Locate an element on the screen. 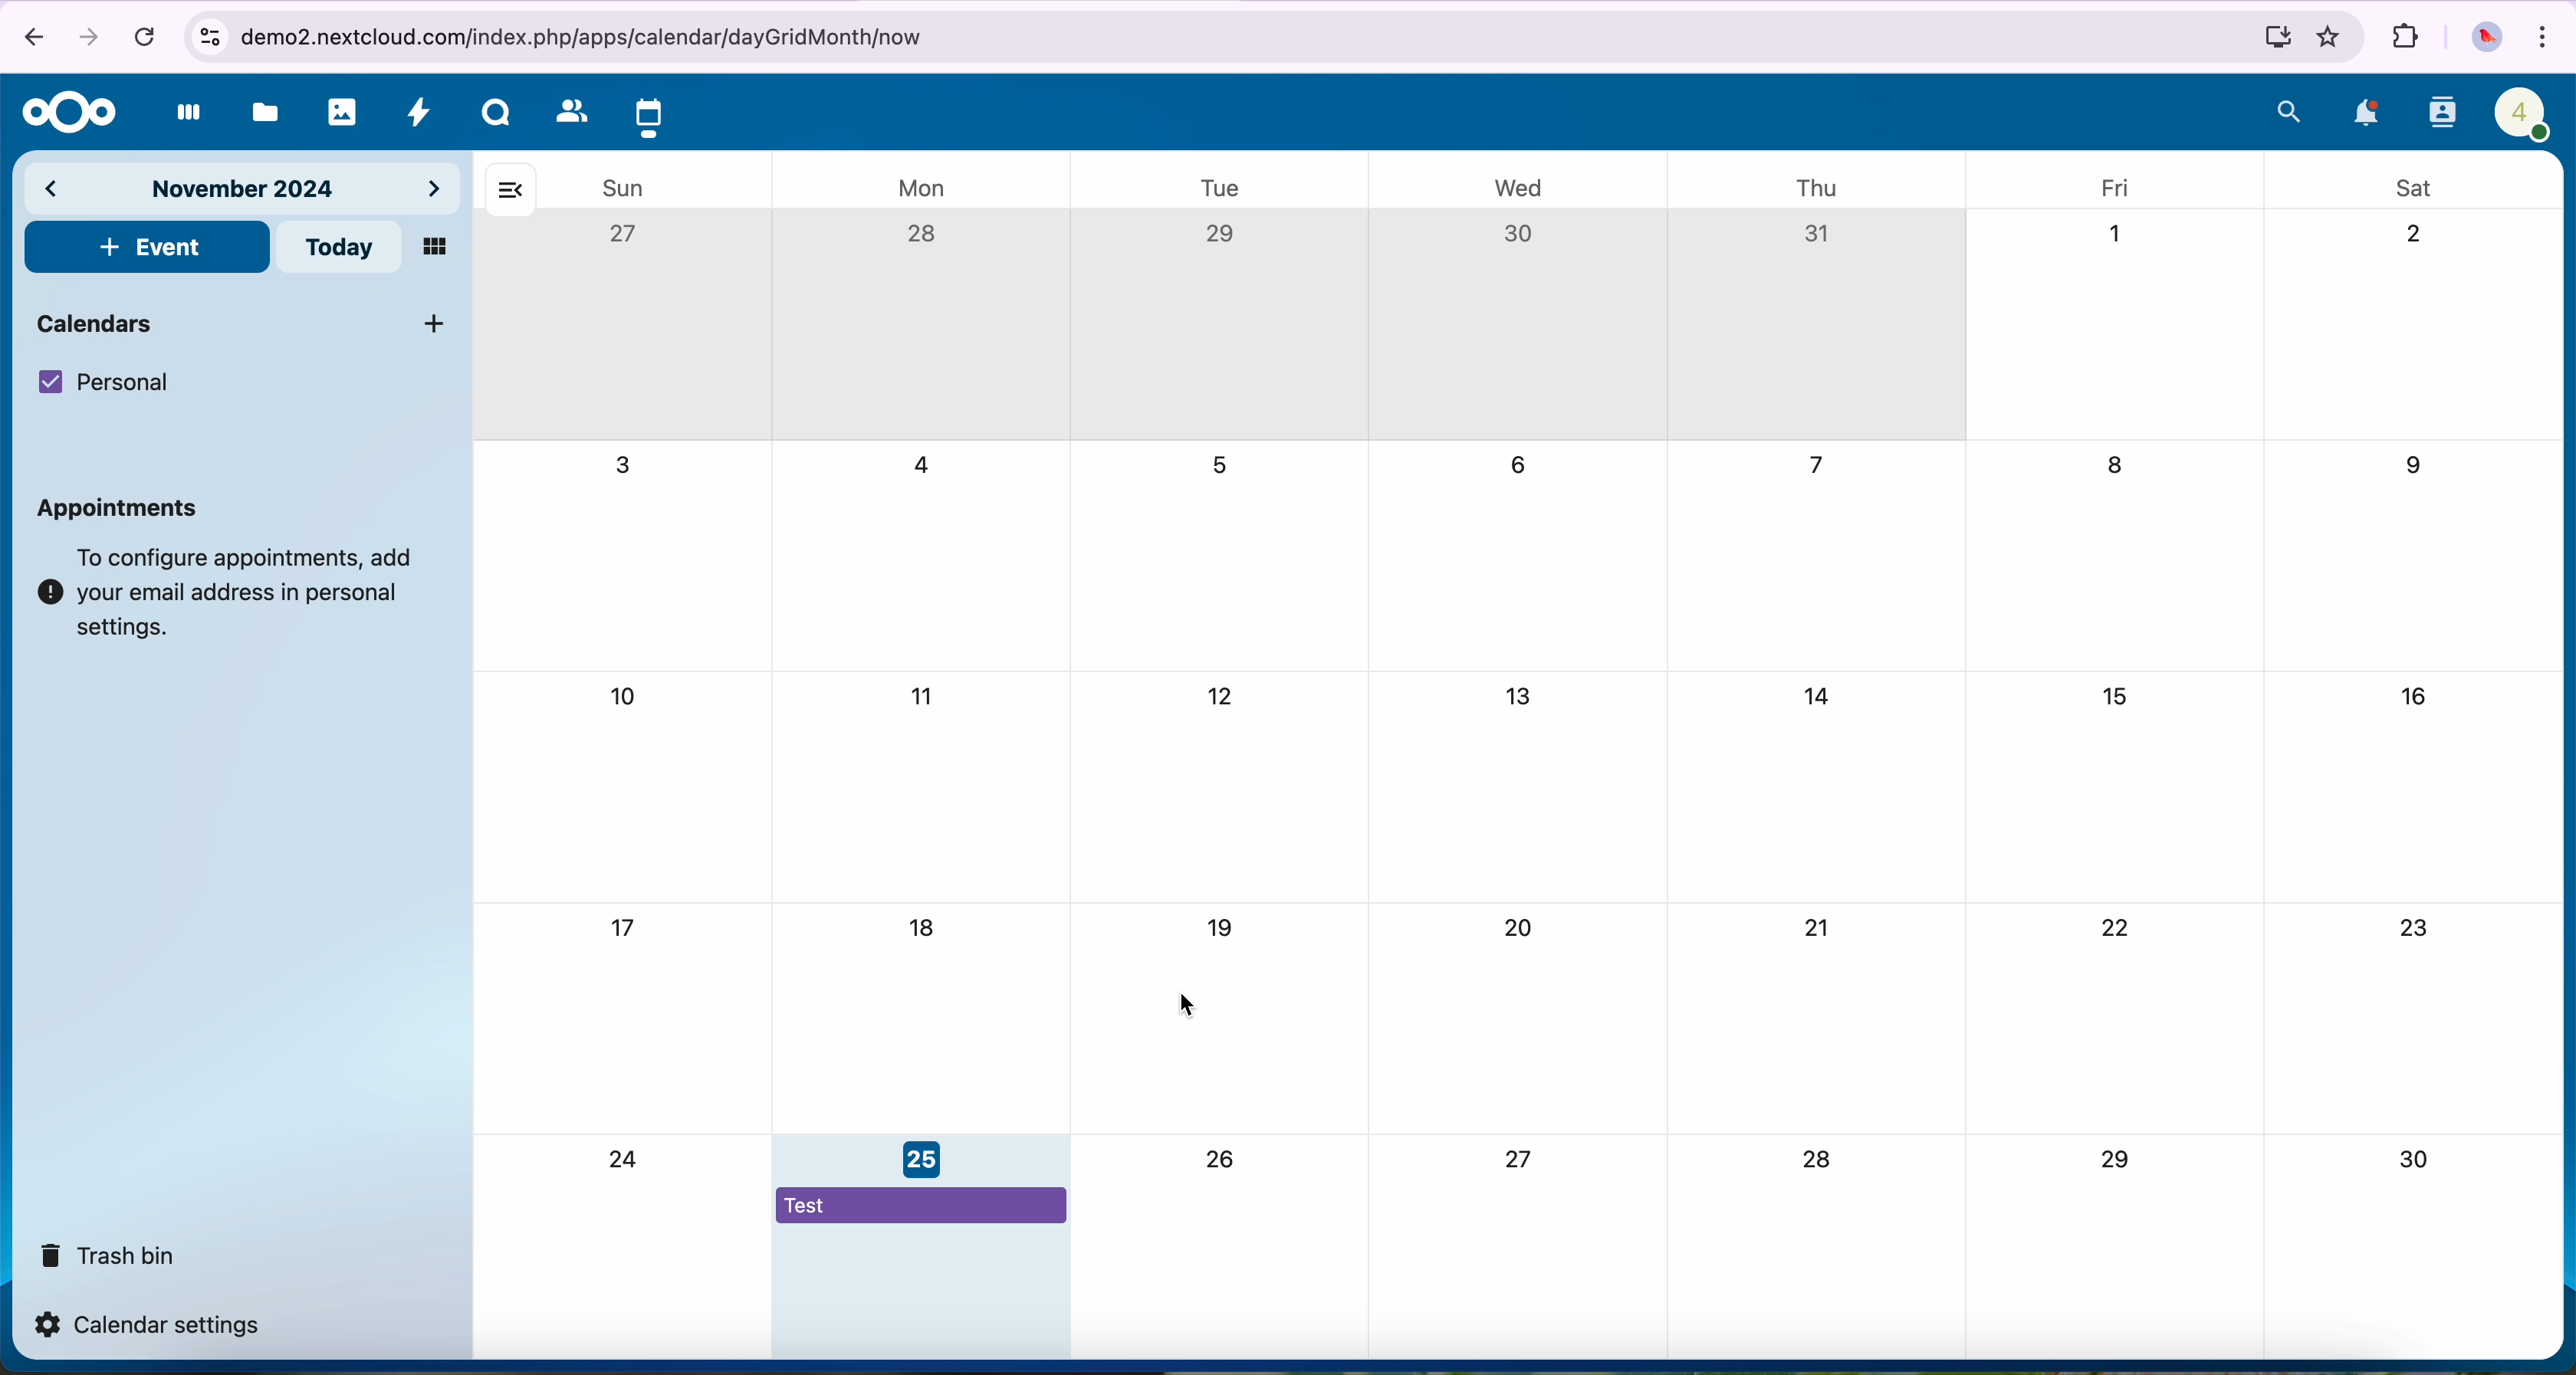 This screenshot has height=1375, width=2576. 18 is located at coordinates (919, 929).